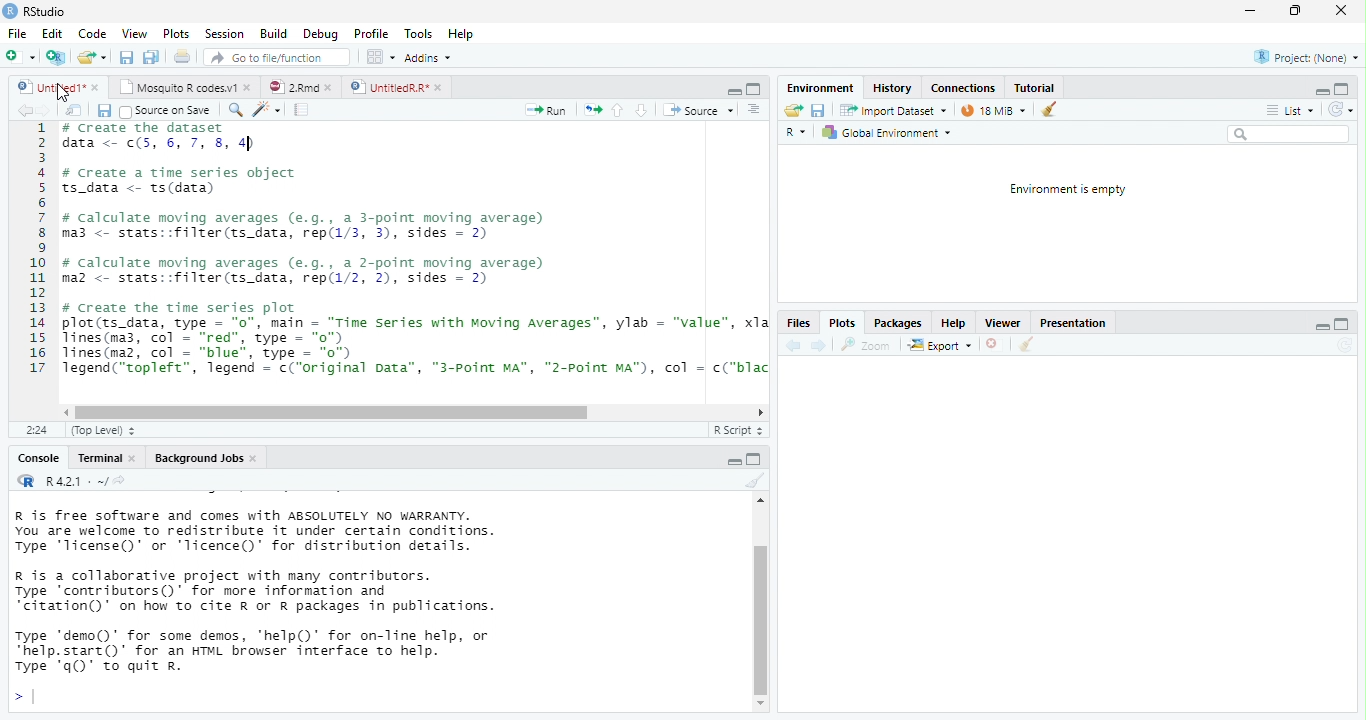 The image size is (1366, 720). I want to click on R Script, so click(736, 430).